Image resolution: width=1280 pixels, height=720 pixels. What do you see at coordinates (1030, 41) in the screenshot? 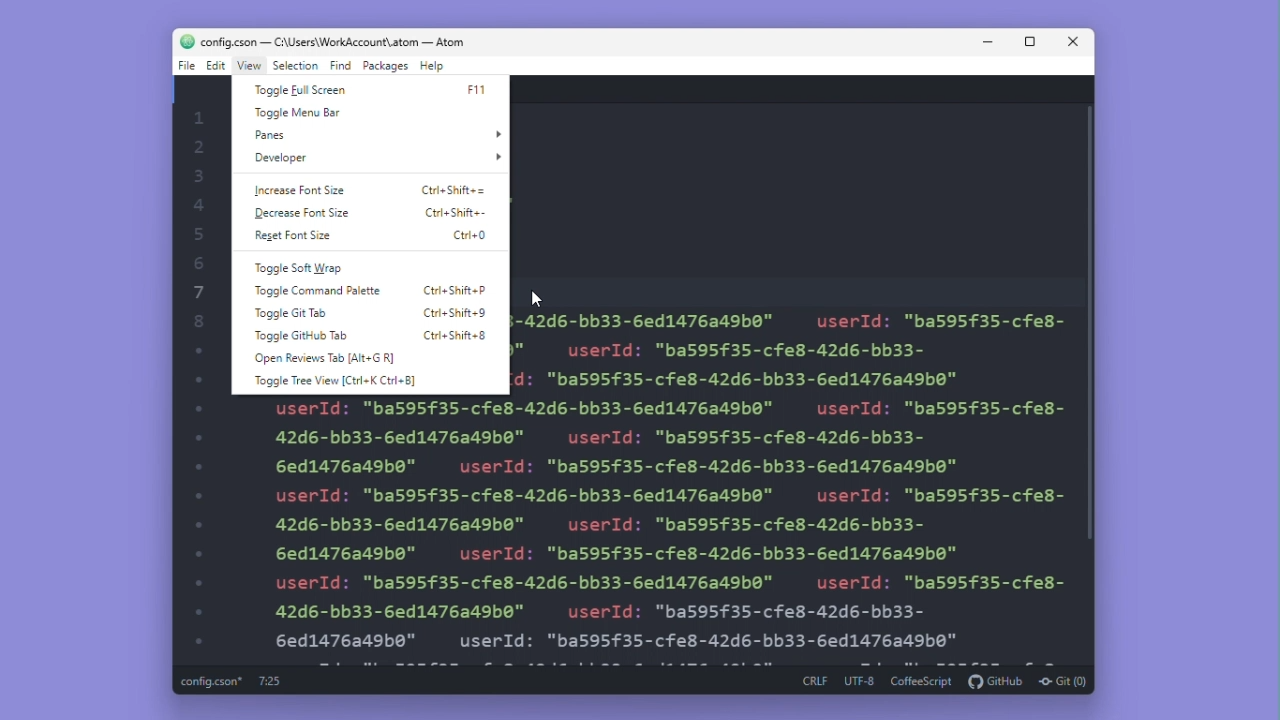
I see `Maximize` at bounding box center [1030, 41].